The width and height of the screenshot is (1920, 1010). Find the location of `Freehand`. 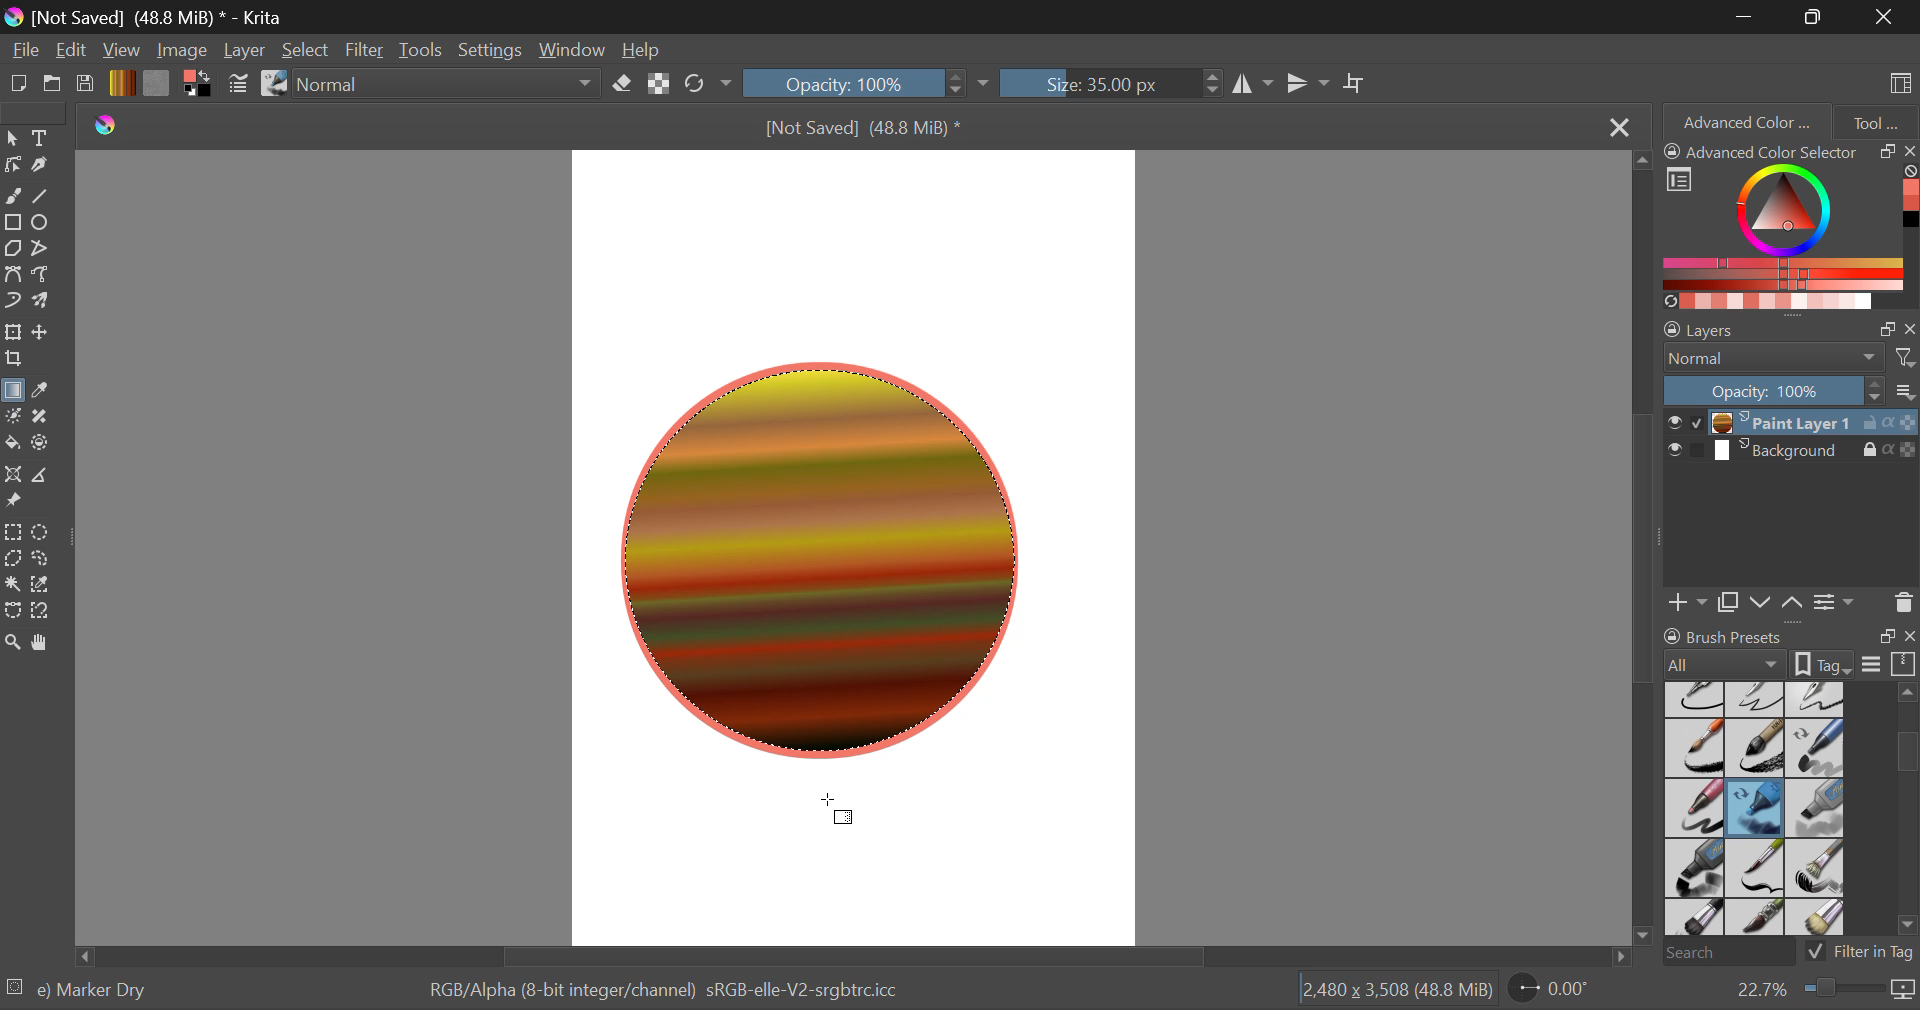

Freehand is located at coordinates (14, 196).